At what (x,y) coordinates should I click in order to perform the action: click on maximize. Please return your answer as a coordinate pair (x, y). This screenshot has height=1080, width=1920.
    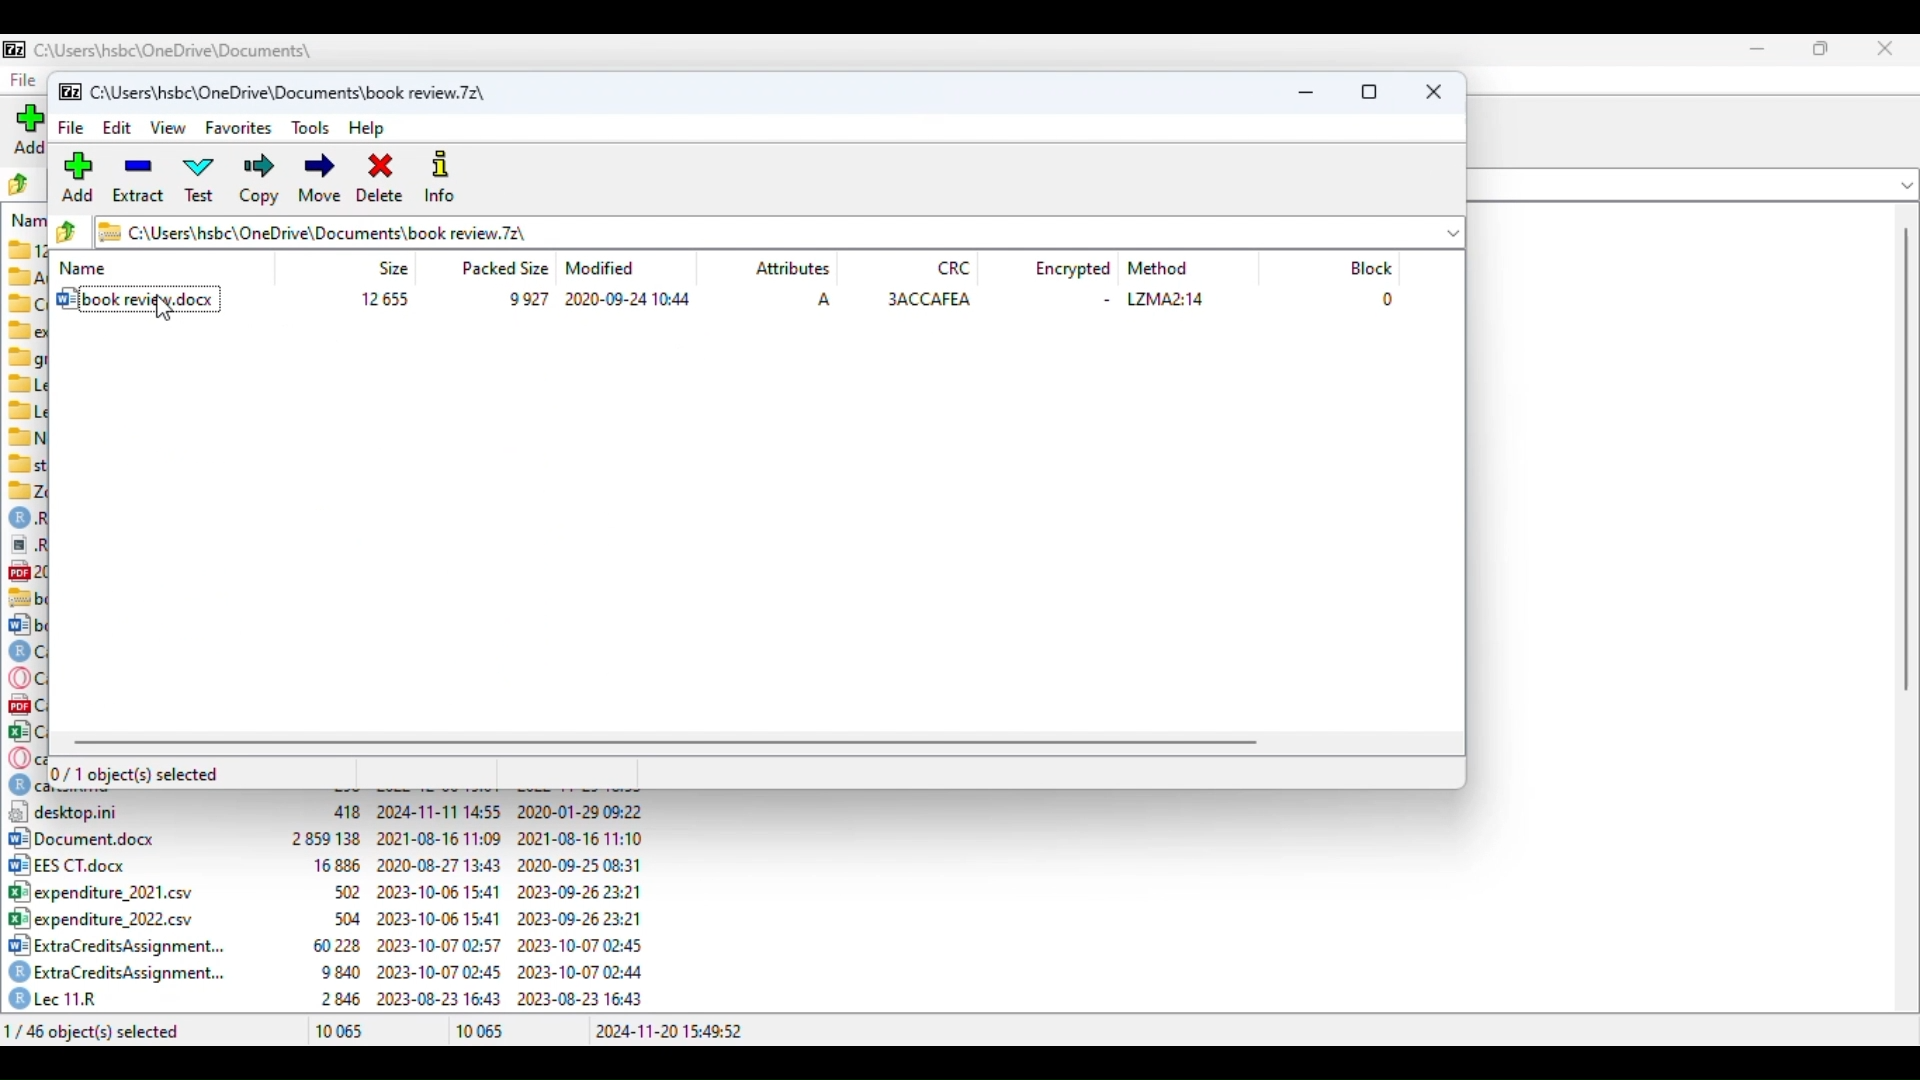
    Looking at the image, I should click on (1822, 50).